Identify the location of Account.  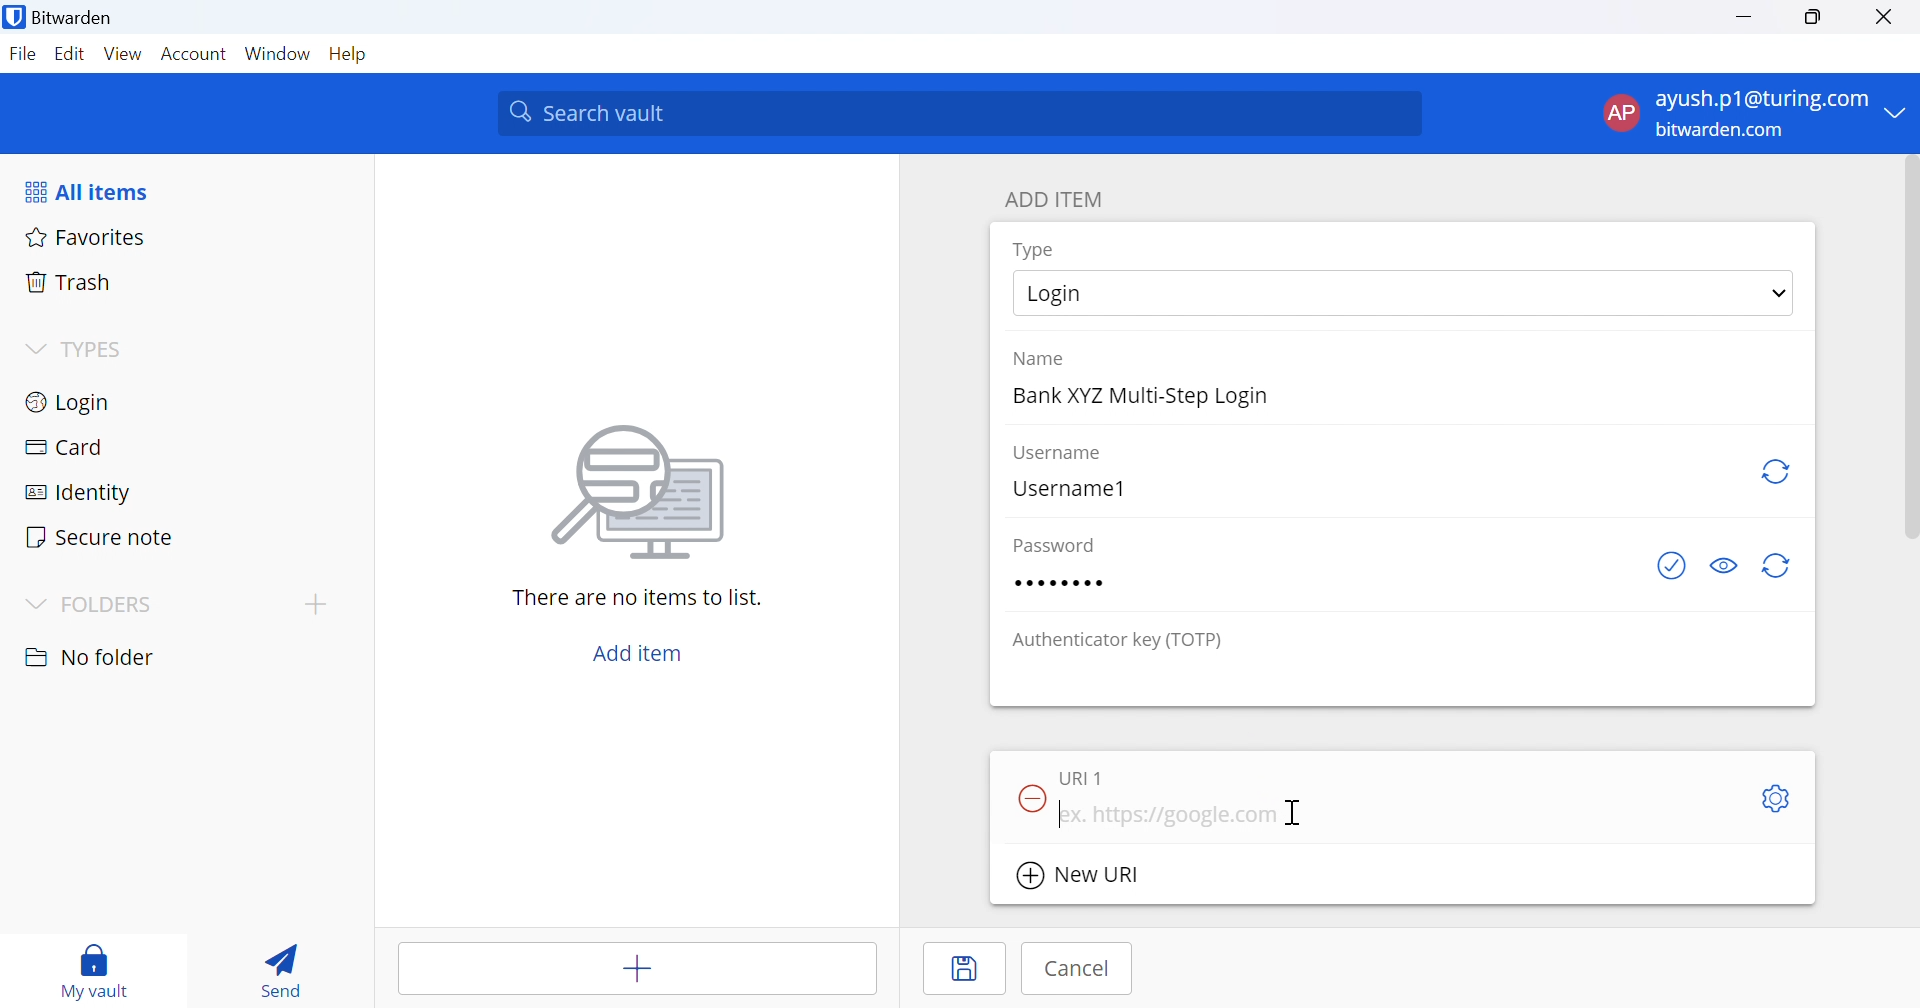
(195, 55).